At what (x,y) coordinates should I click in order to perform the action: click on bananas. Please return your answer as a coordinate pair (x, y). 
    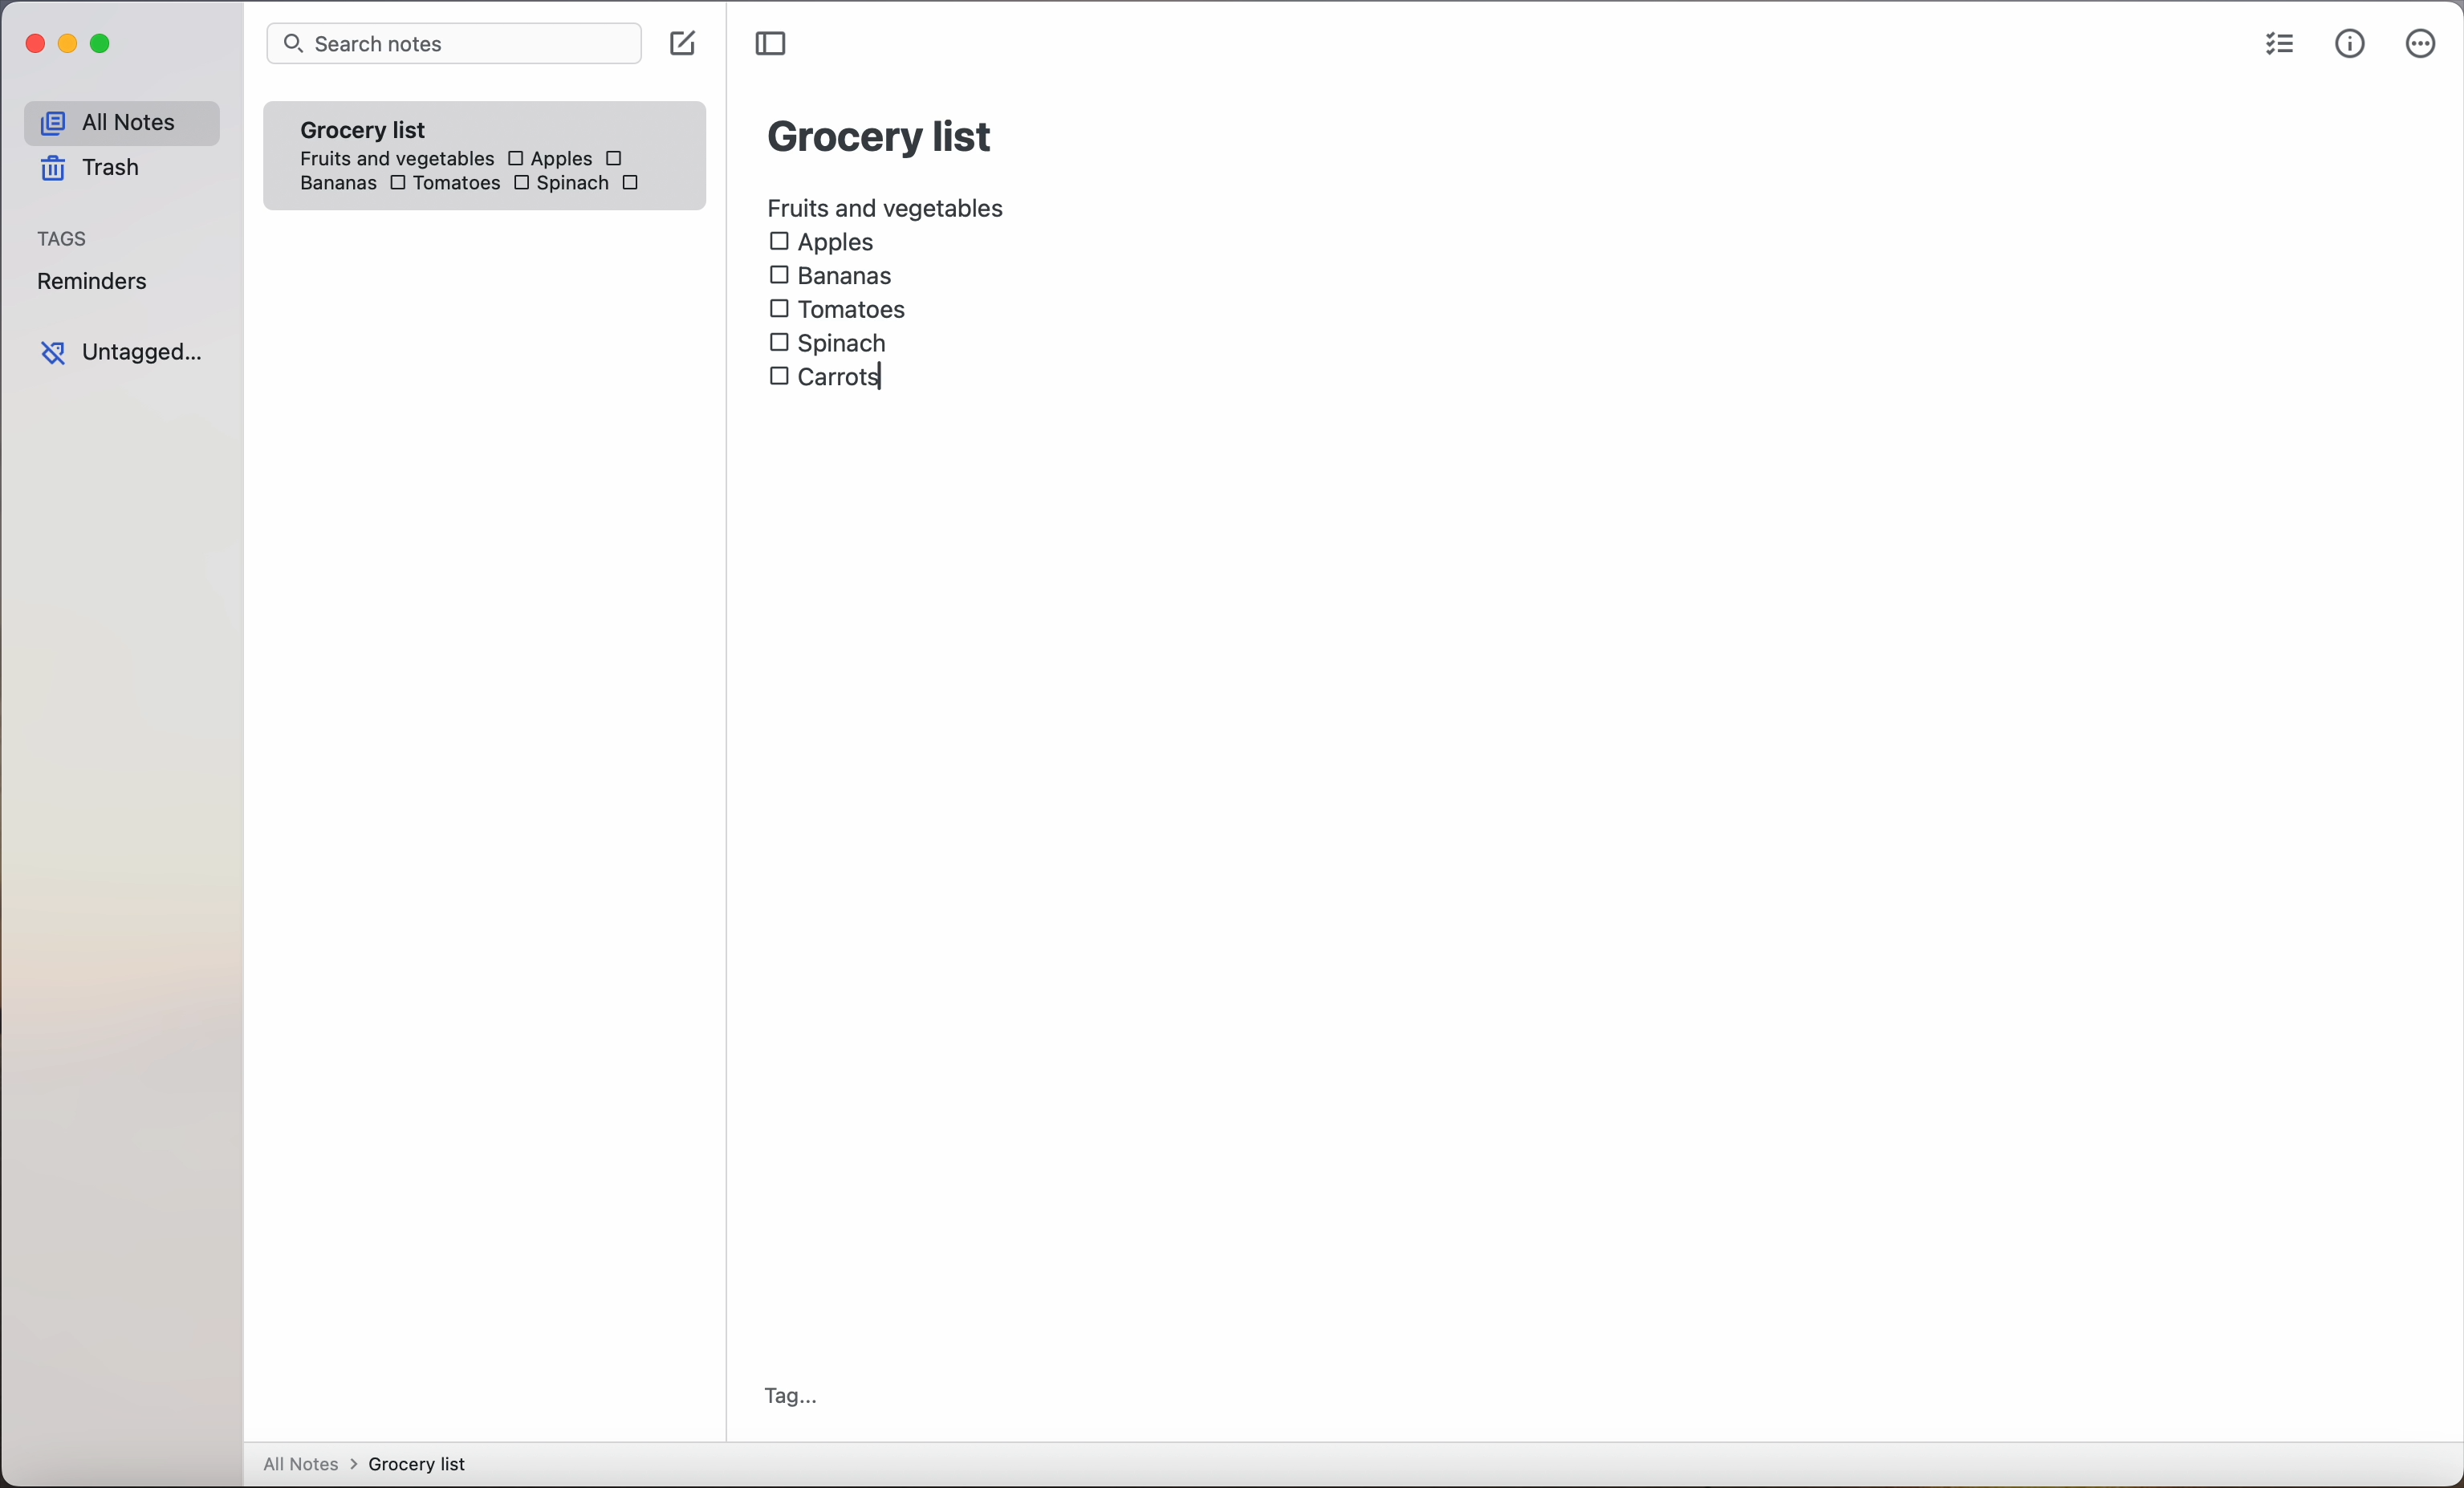
    Looking at the image, I should click on (334, 183).